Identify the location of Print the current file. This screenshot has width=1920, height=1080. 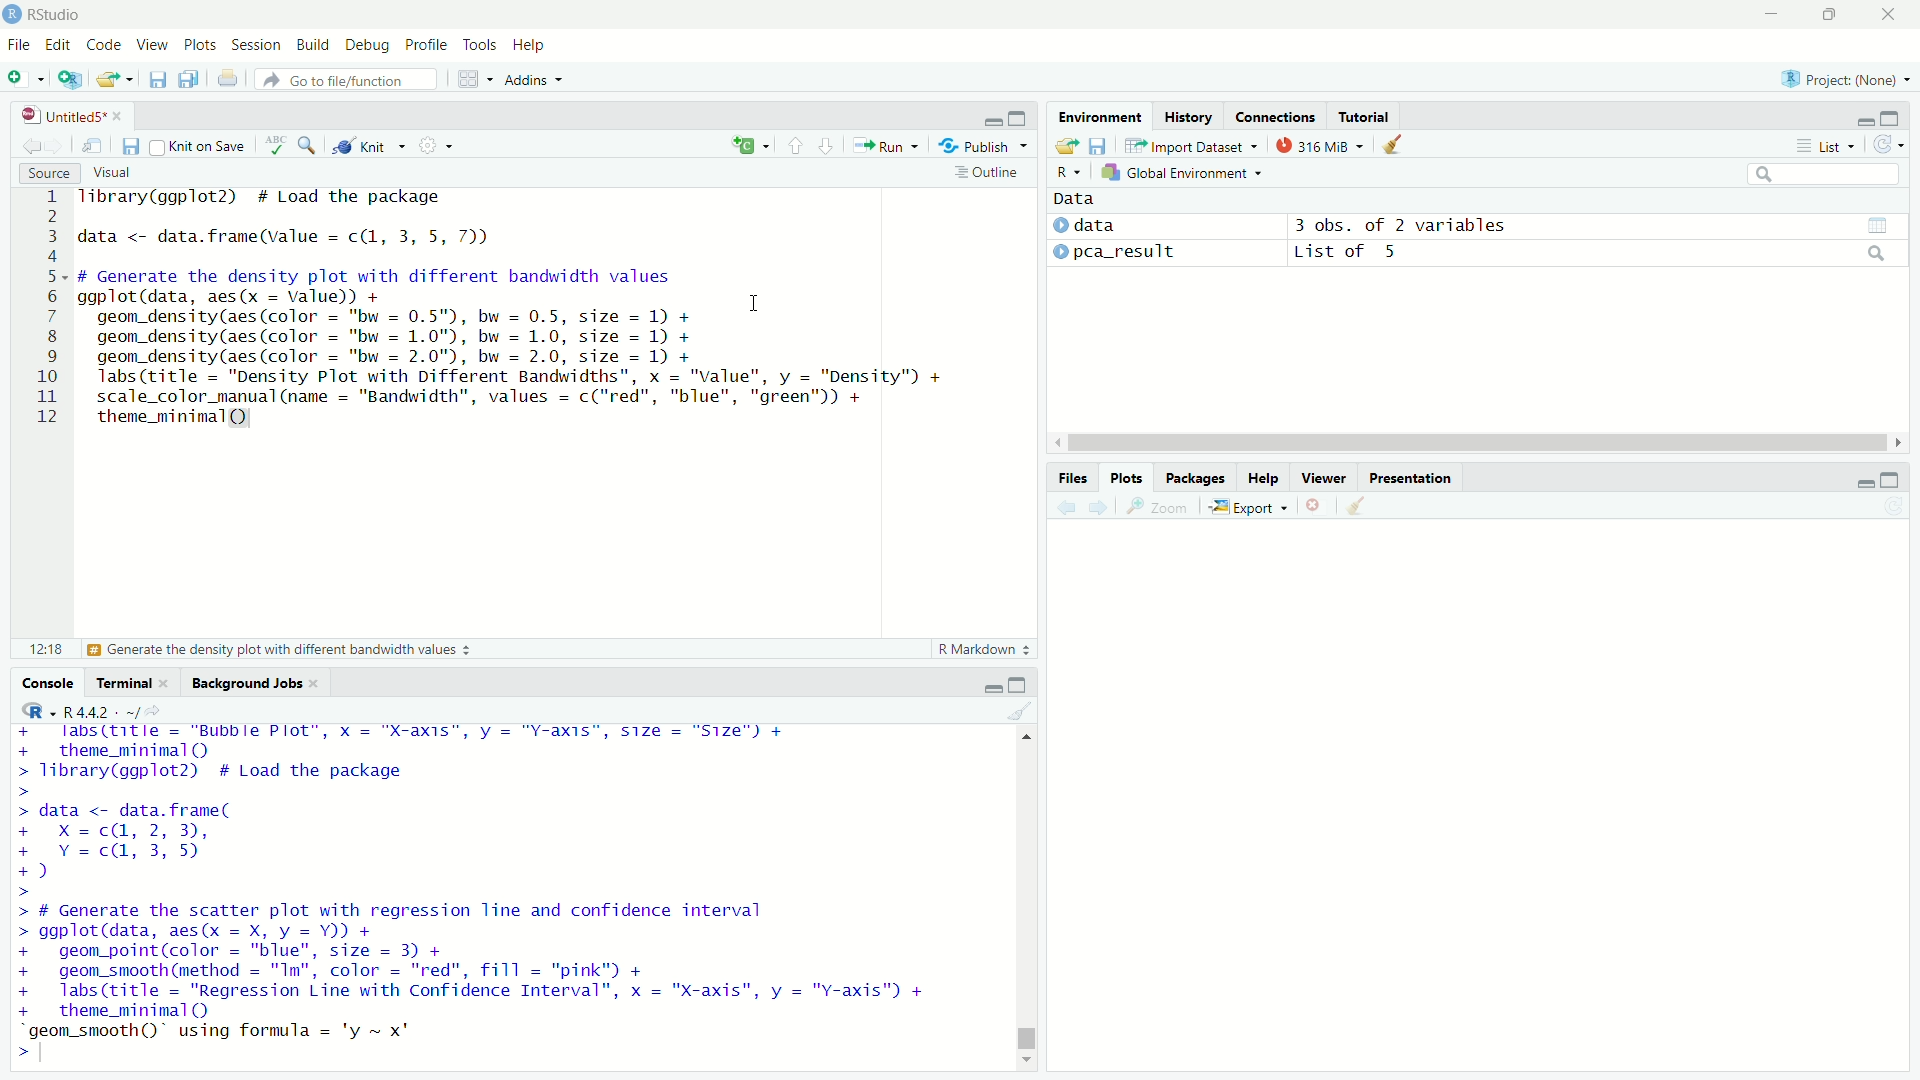
(229, 78).